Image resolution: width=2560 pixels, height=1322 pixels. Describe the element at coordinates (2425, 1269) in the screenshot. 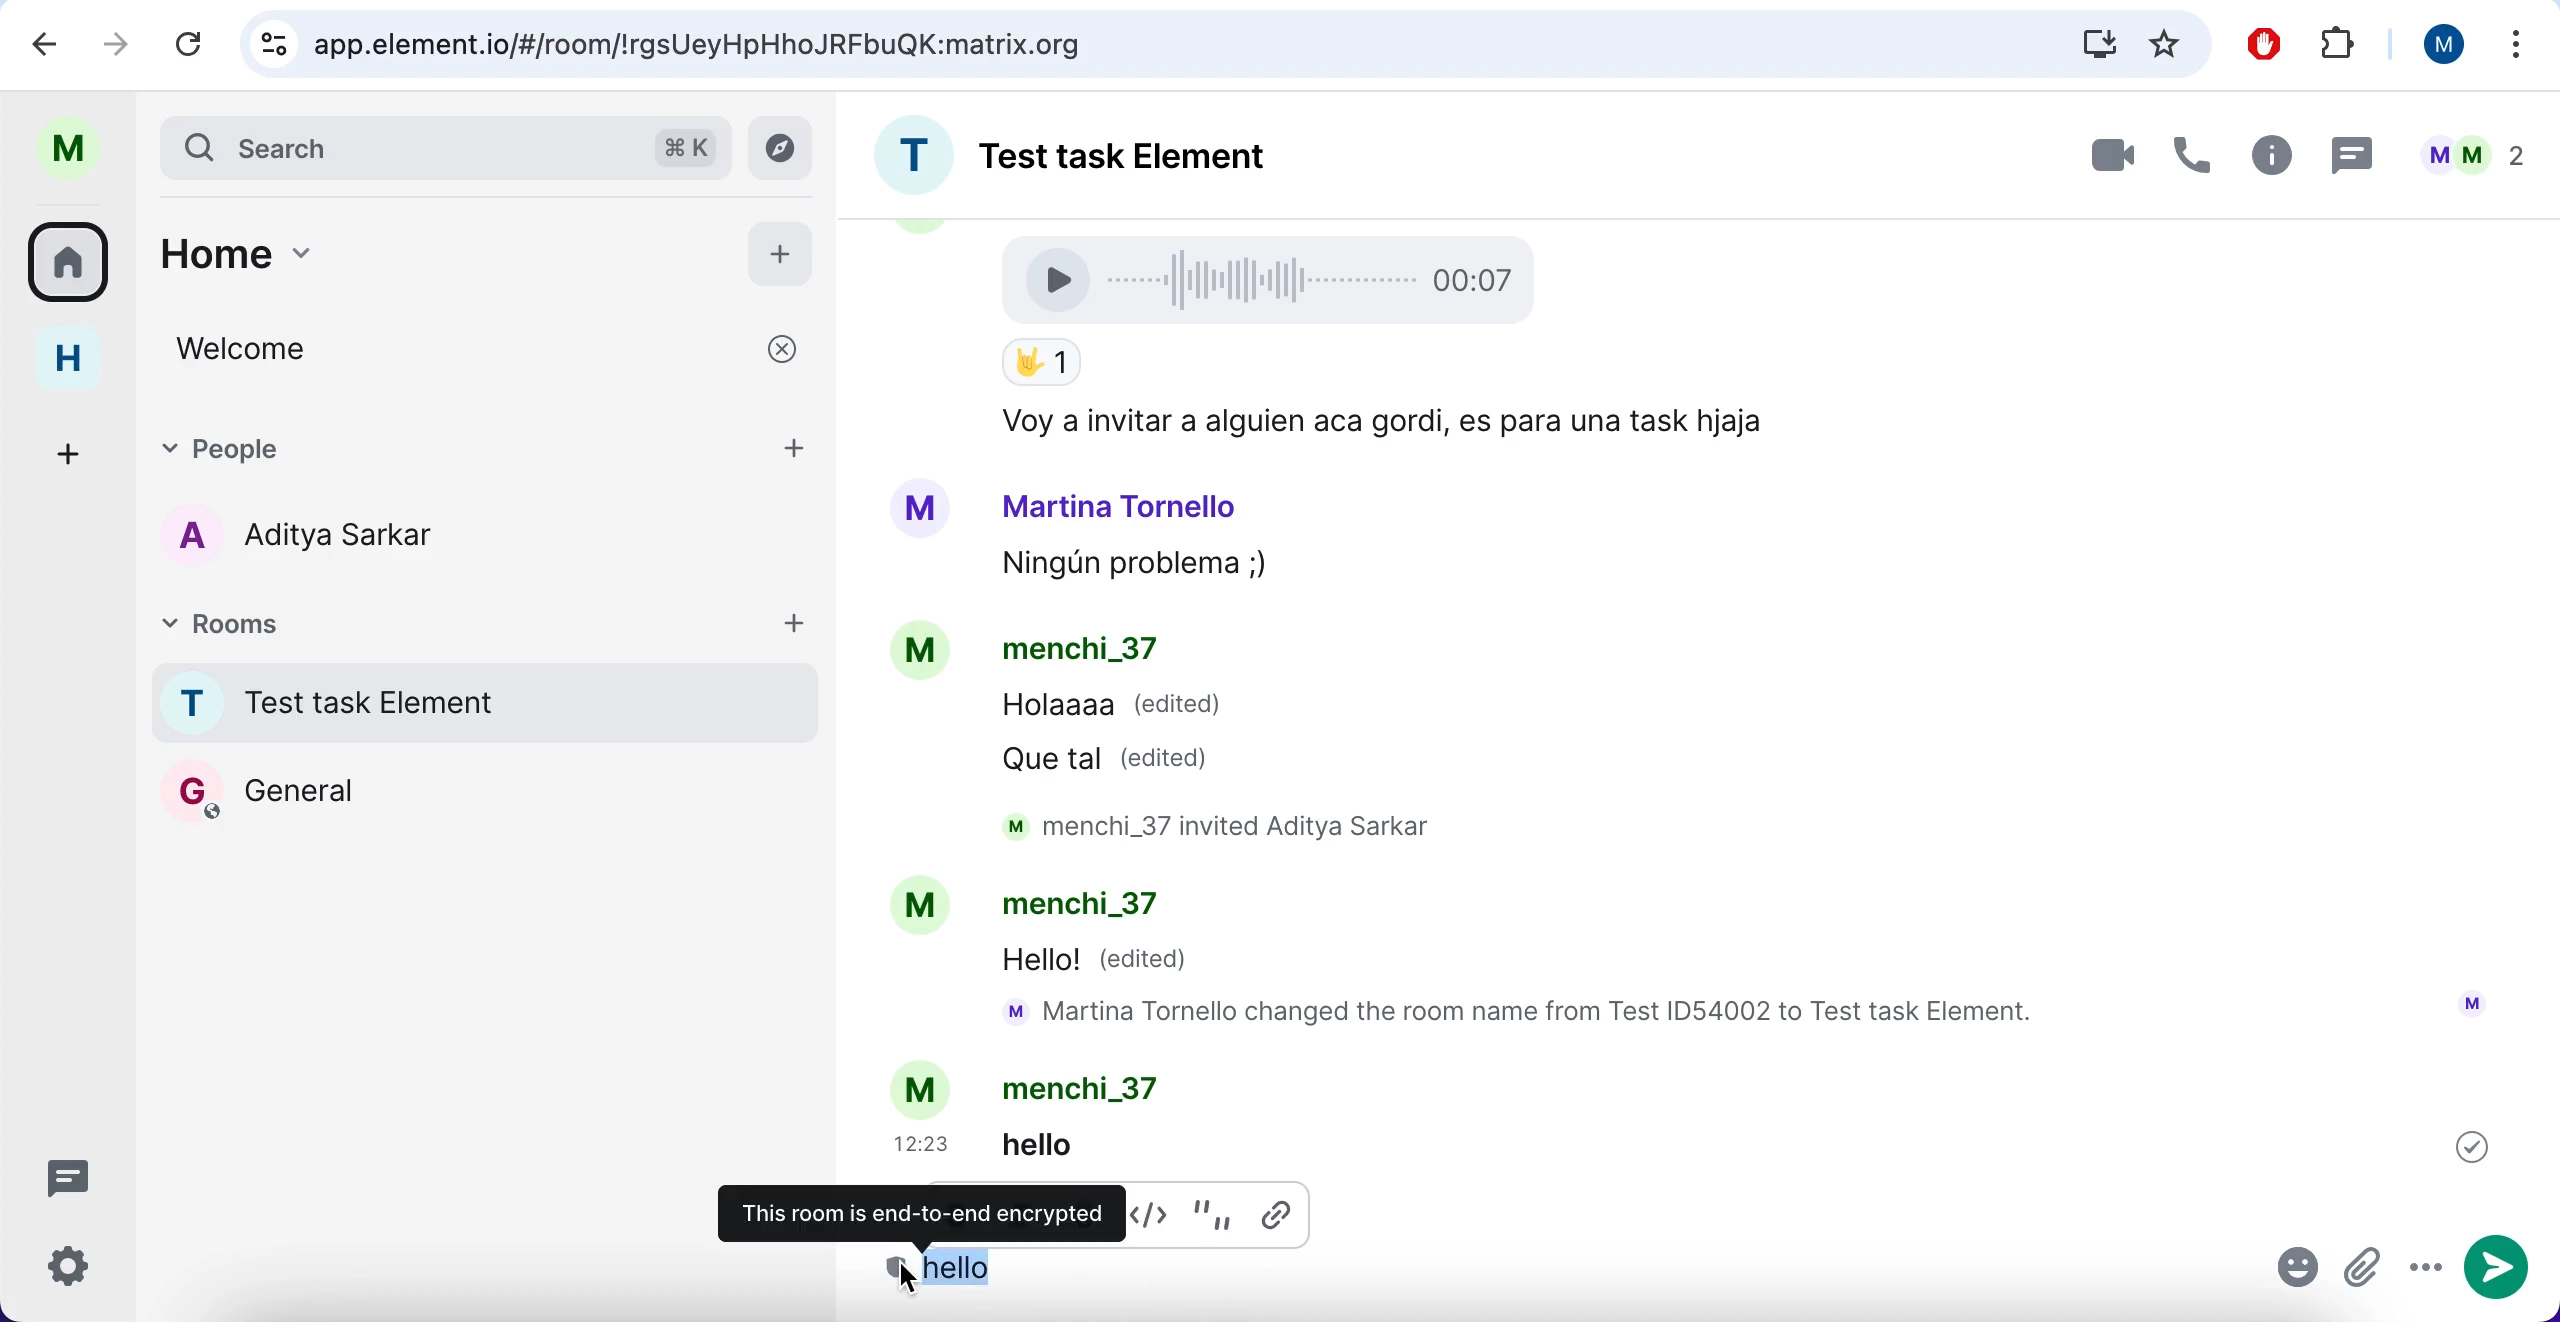

I see `more options` at that location.